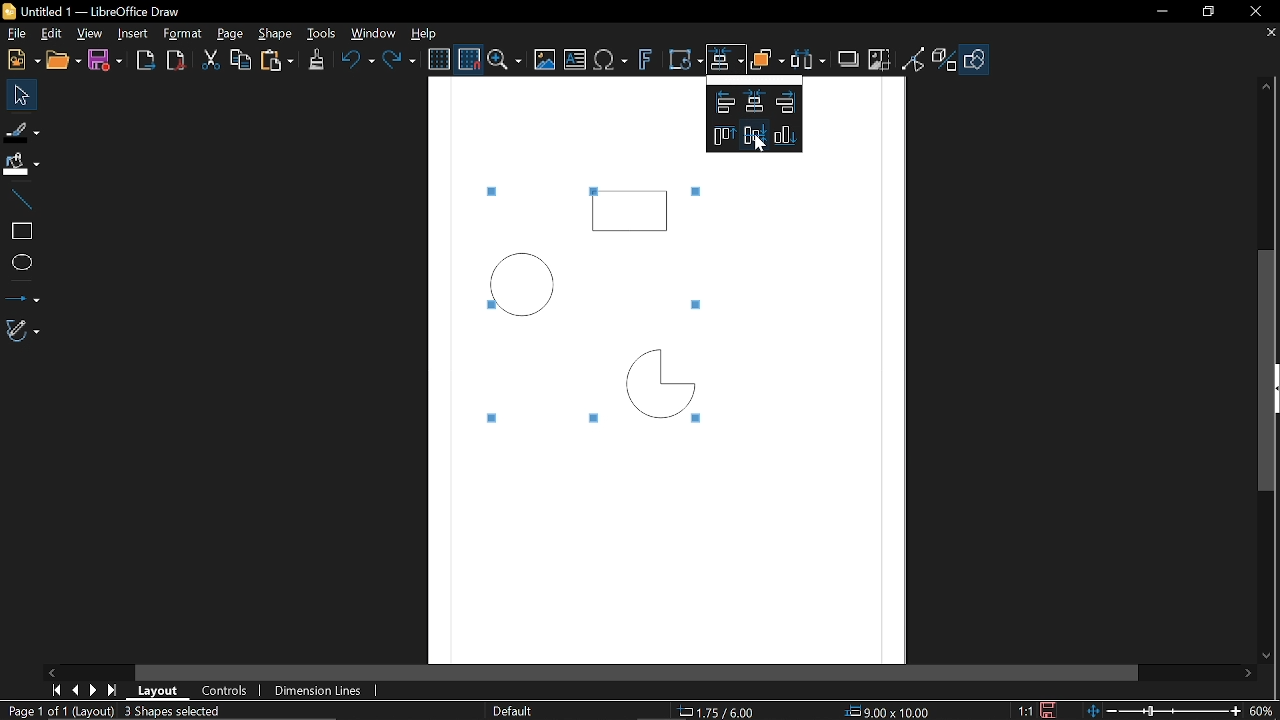 Image resolution: width=1280 pixels, height=720 pixels. What do you see at coordinates (697, 190) in the screenshot?
I see `Tiny square marked around the selected objects` at bounding box center [697, 190].